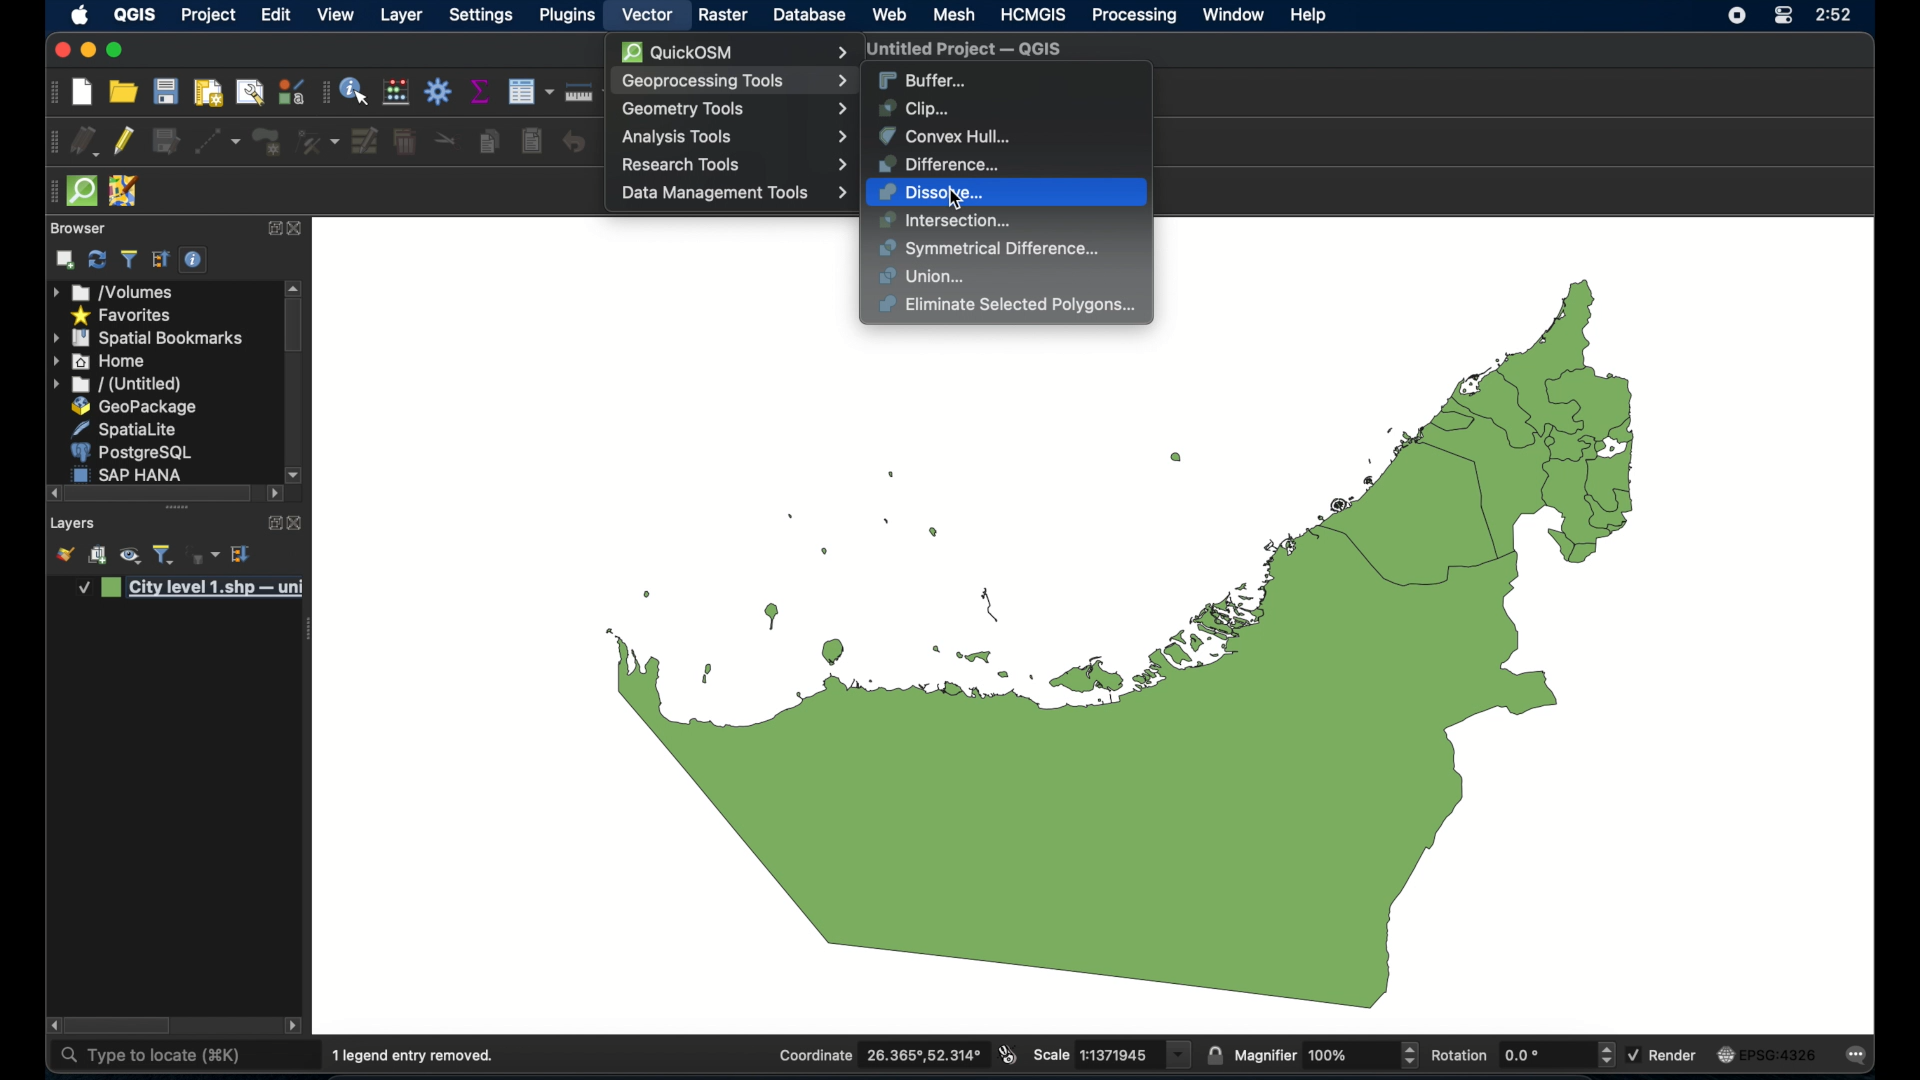  Describe the element at coordinates (396, 92) in the screenshot. I see `open field calculator` at that location.